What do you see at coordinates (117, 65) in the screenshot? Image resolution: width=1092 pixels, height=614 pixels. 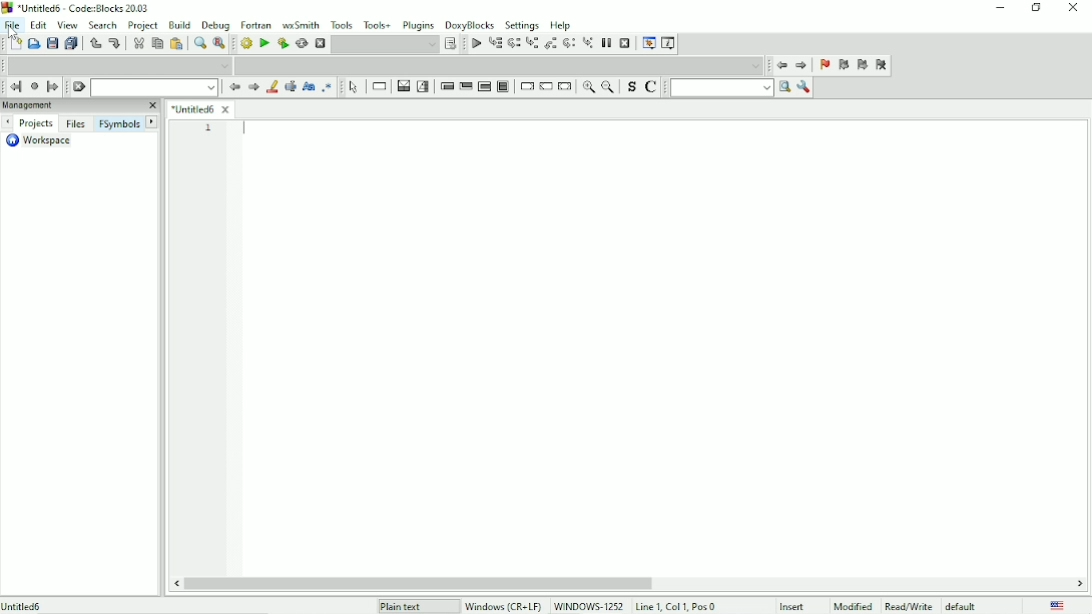 I see `Drop down` at bounding box center [117, 65].